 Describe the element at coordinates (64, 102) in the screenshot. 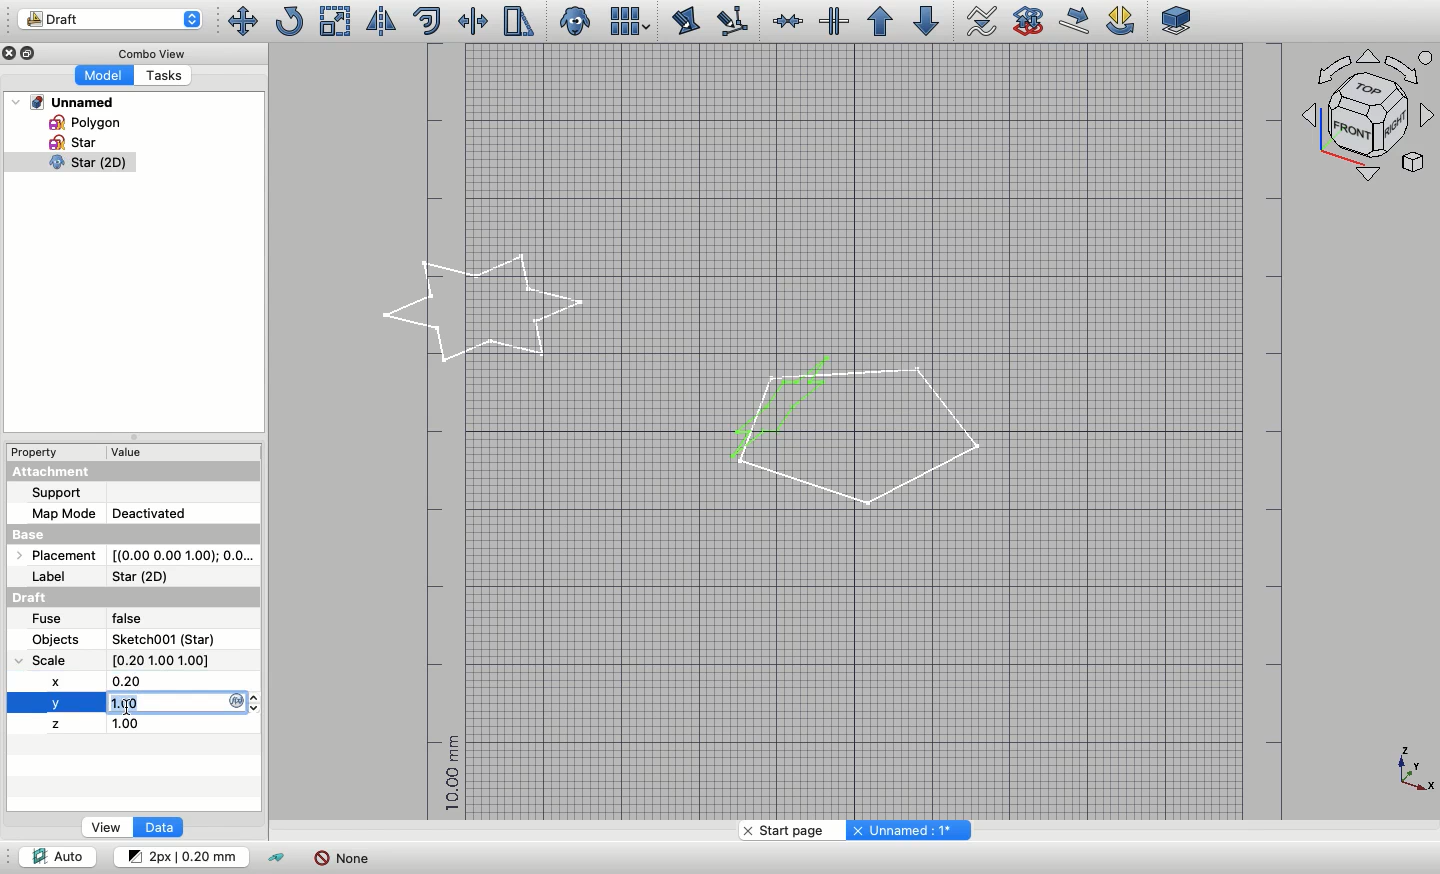

I see `Unnamed` at that location.